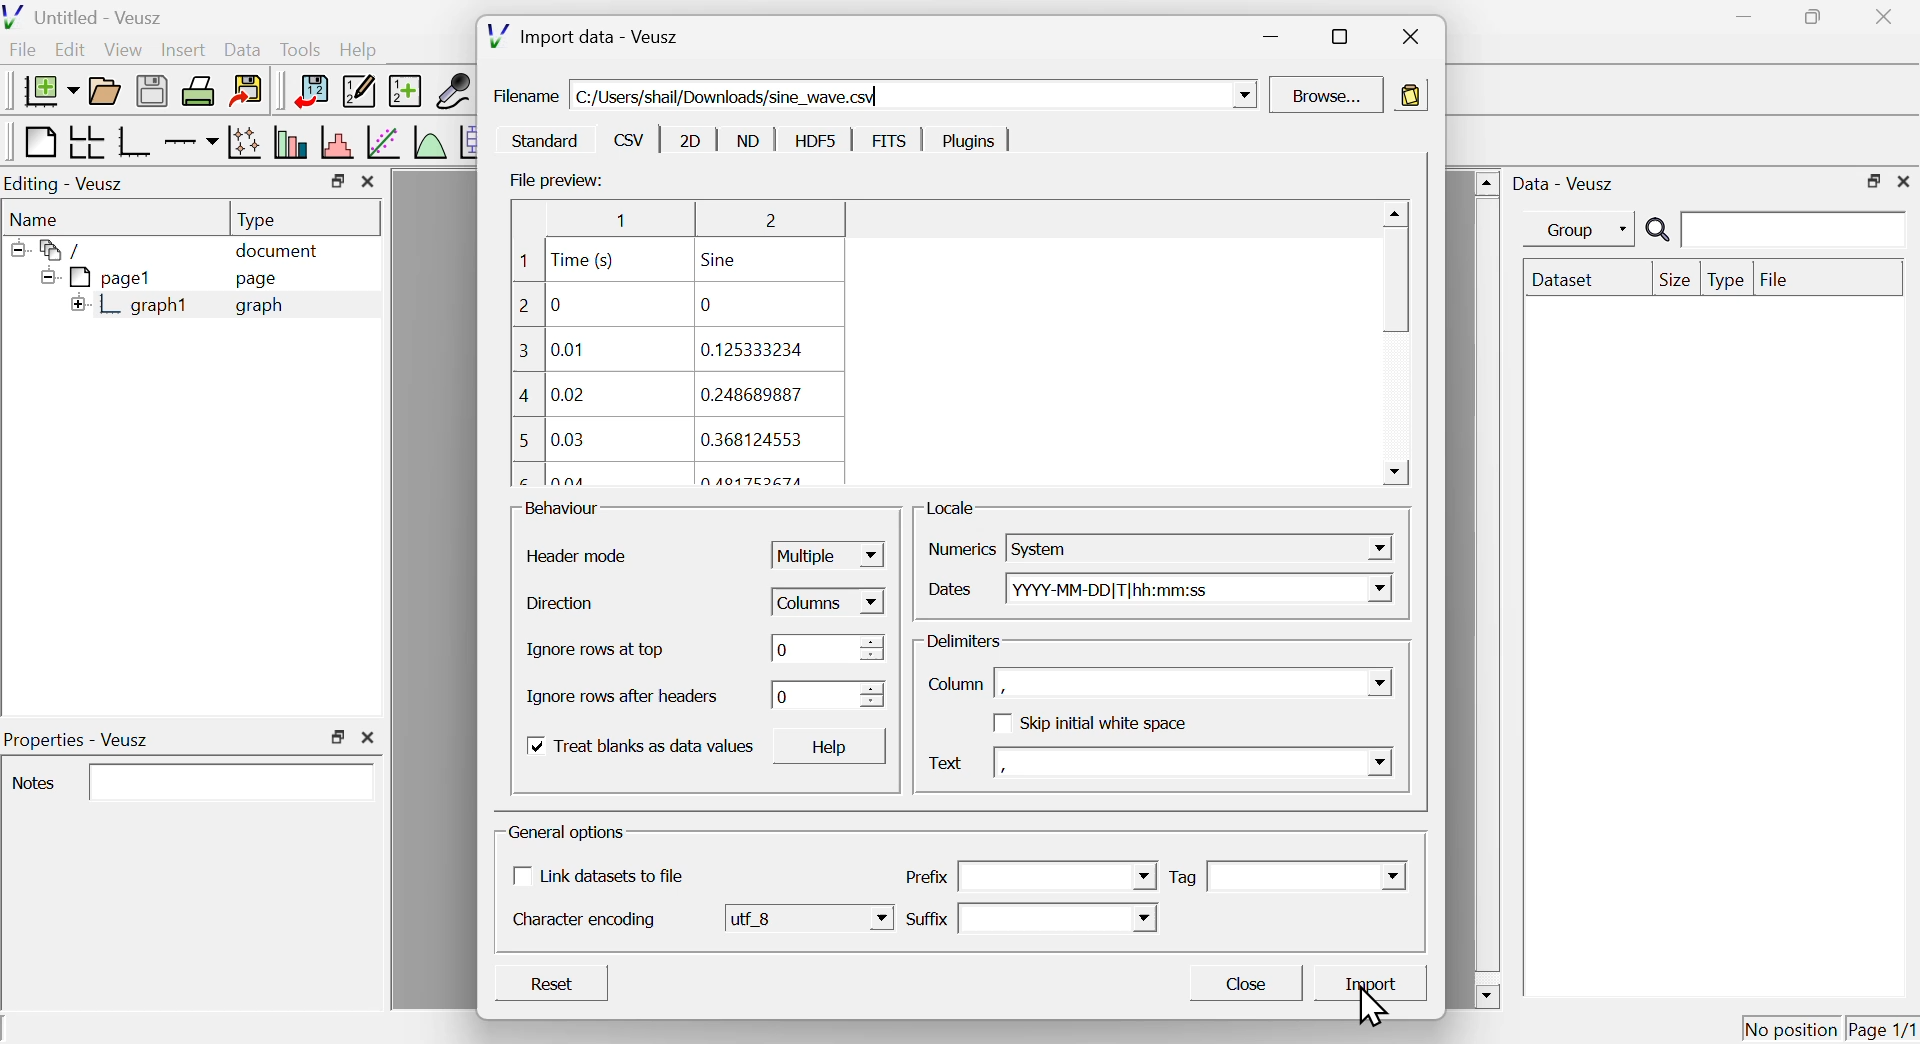 The image size is (1920, 1044). What do you see at coordinates (235, 781) in the screenshot?
I see `text box` at bounding box center [235, 781].